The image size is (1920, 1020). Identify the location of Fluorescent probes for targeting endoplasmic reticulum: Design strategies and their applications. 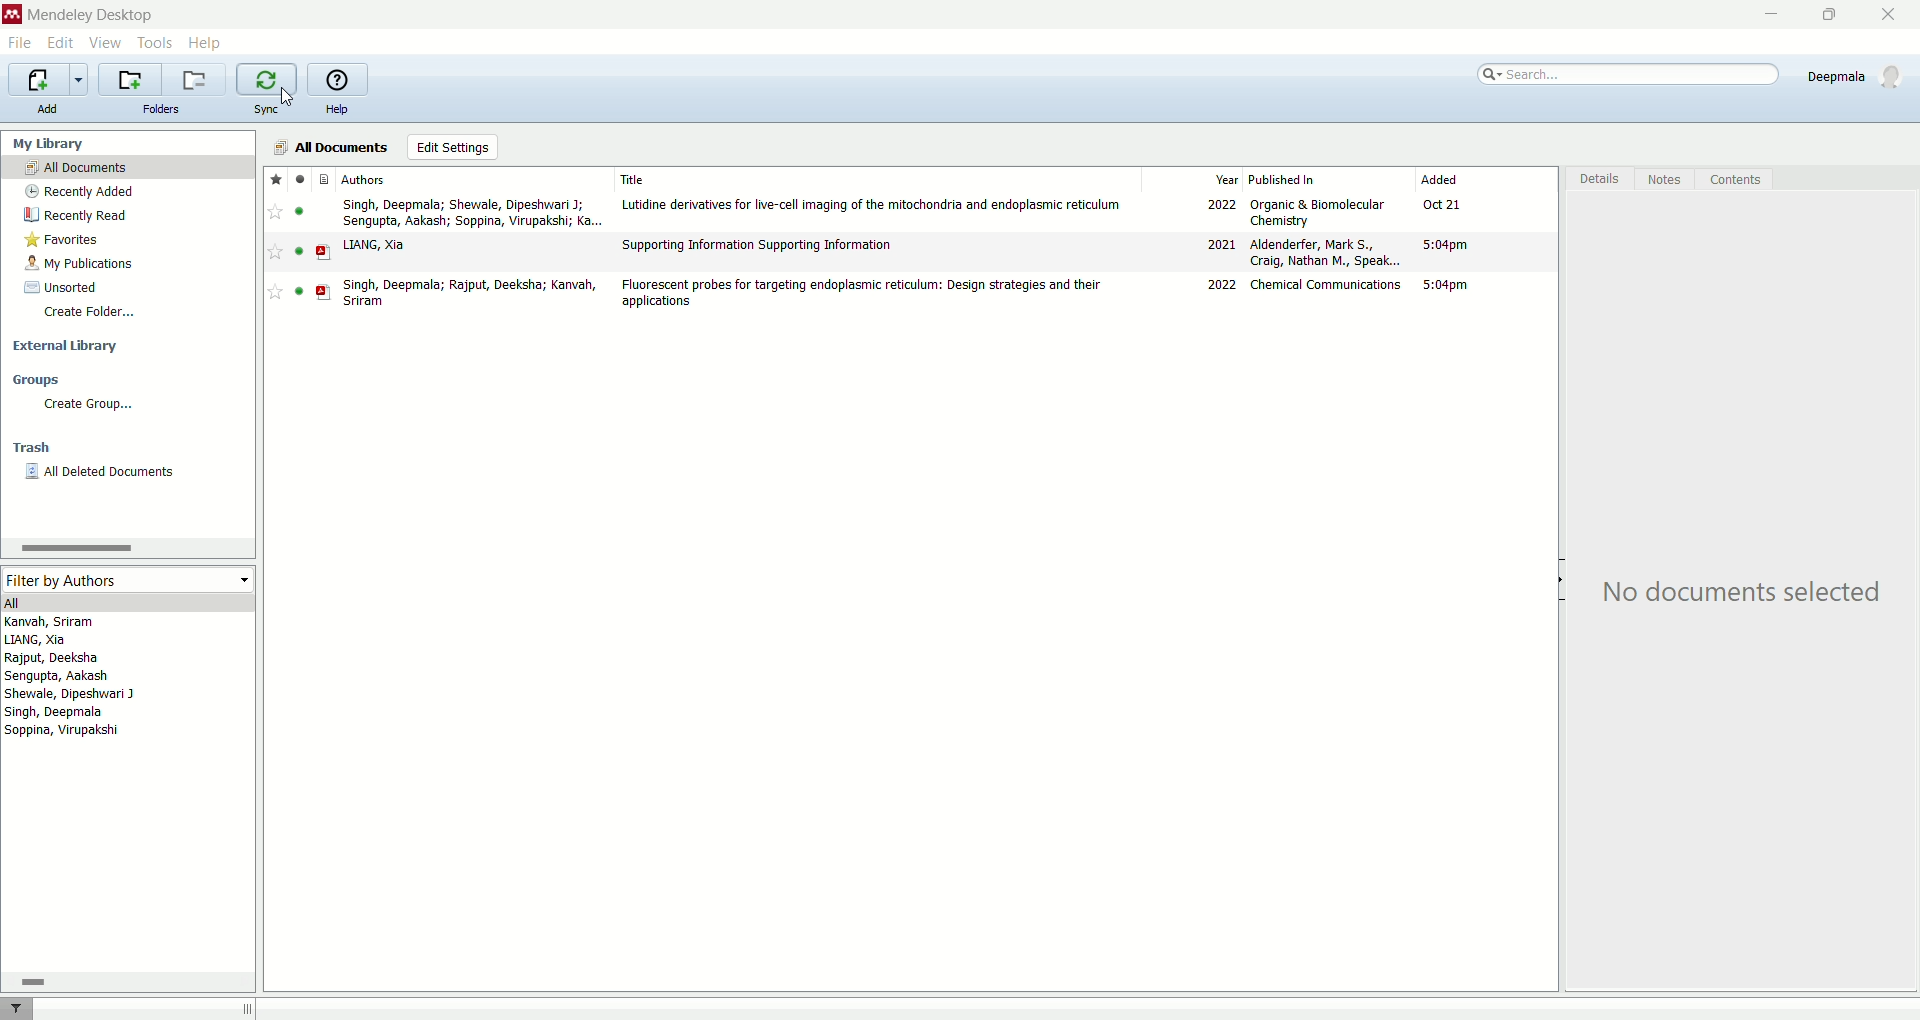
(863, 294).